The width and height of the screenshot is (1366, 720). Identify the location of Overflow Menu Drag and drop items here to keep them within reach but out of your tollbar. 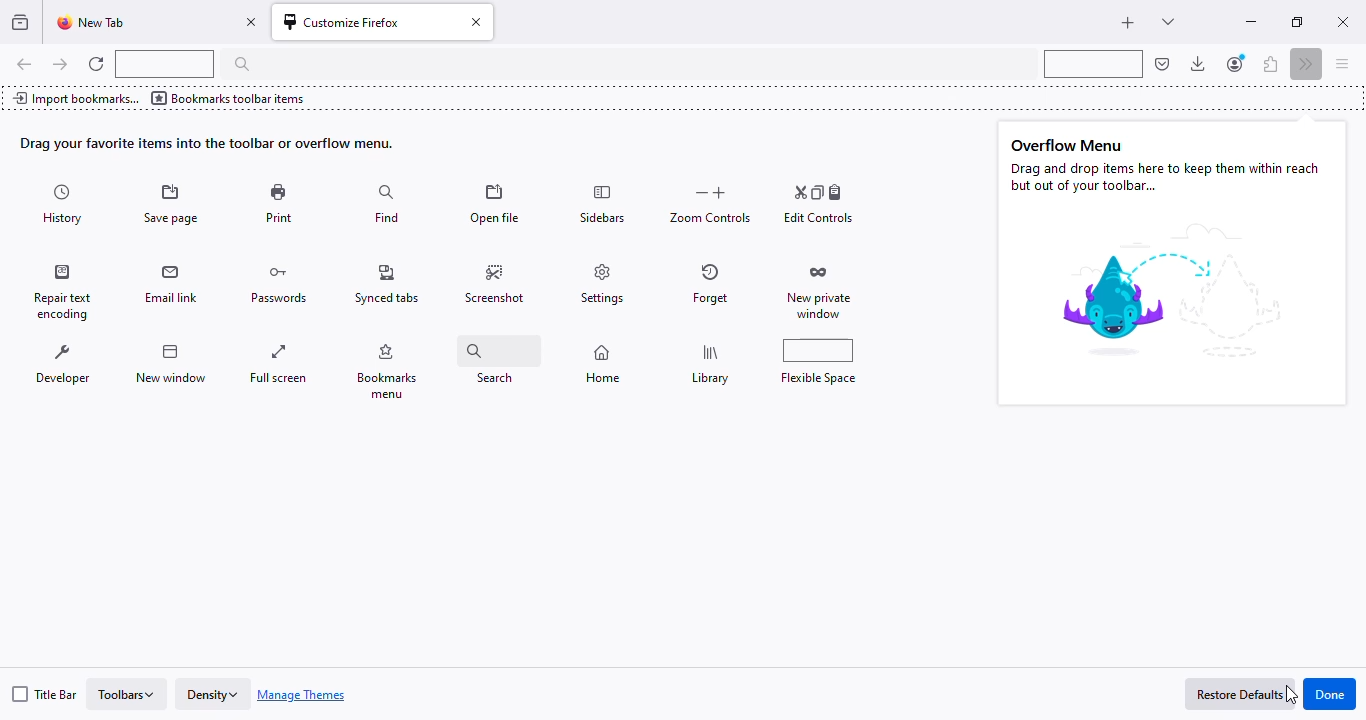
(1175, 170).